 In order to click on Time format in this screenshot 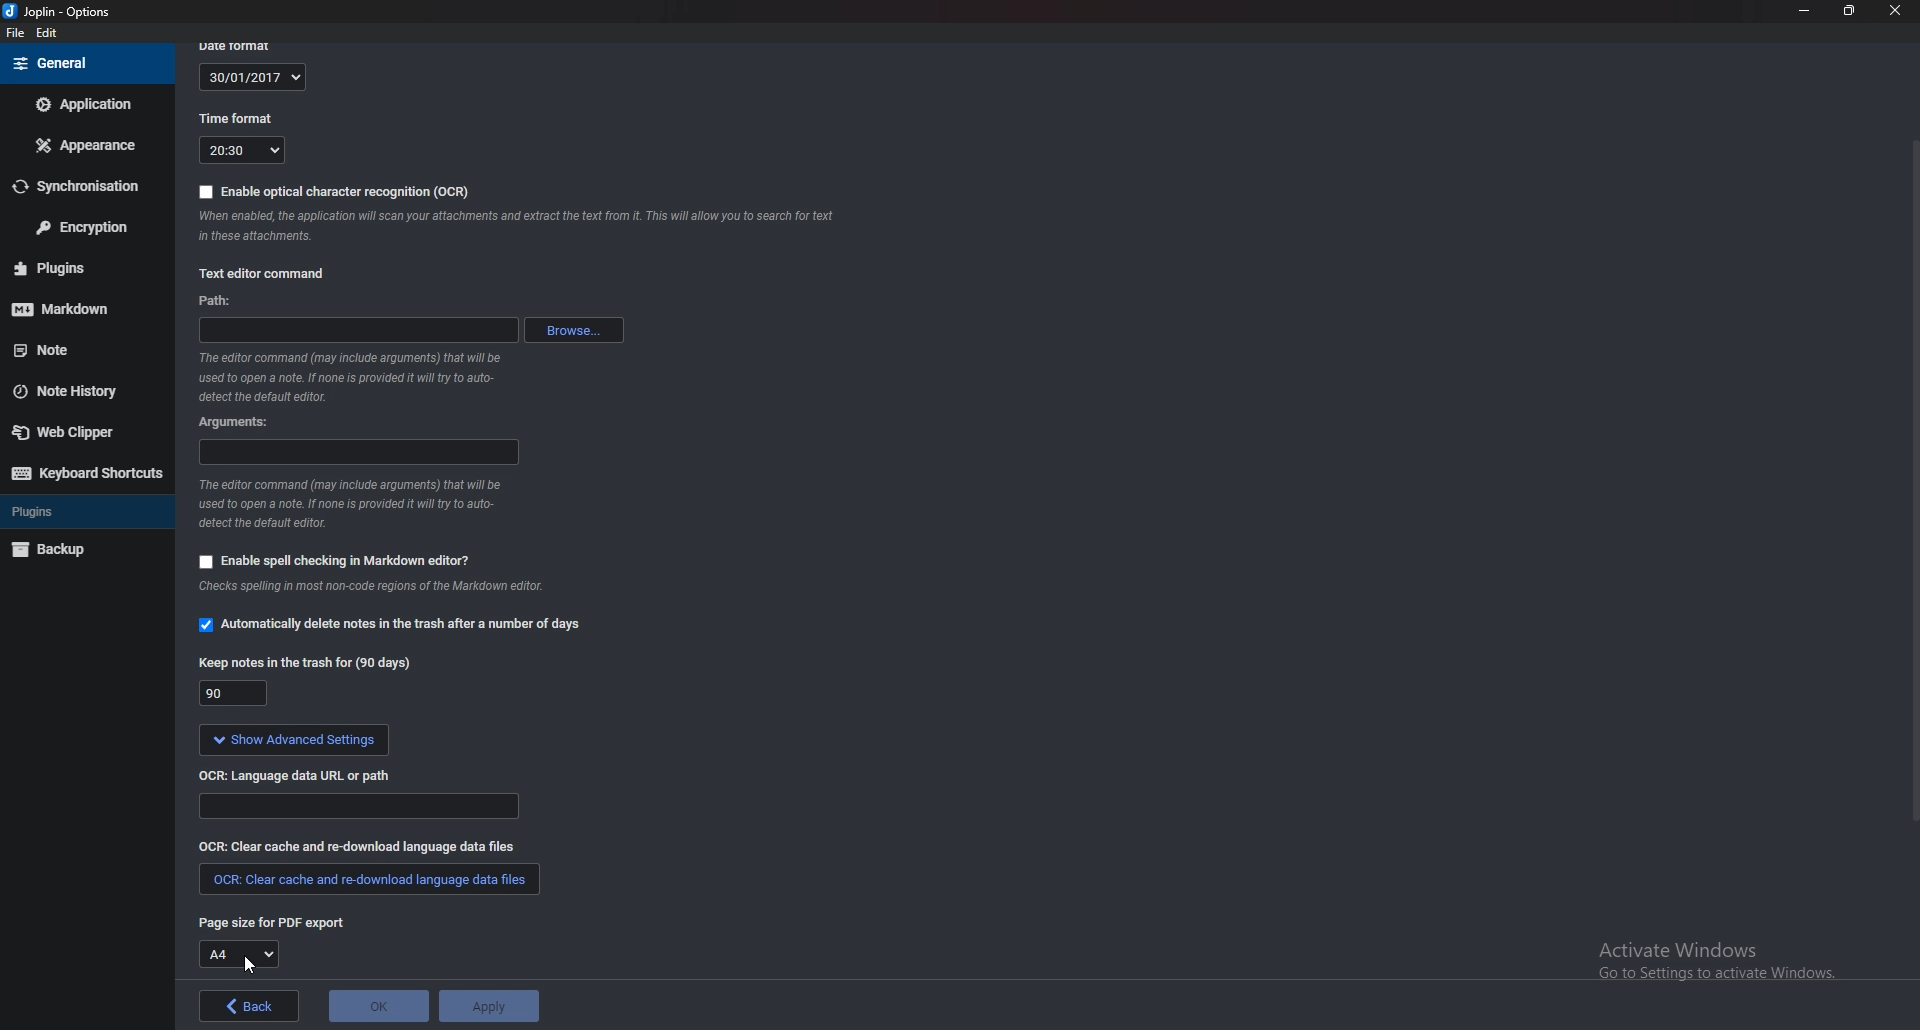, I will do `click(238, 116)`.